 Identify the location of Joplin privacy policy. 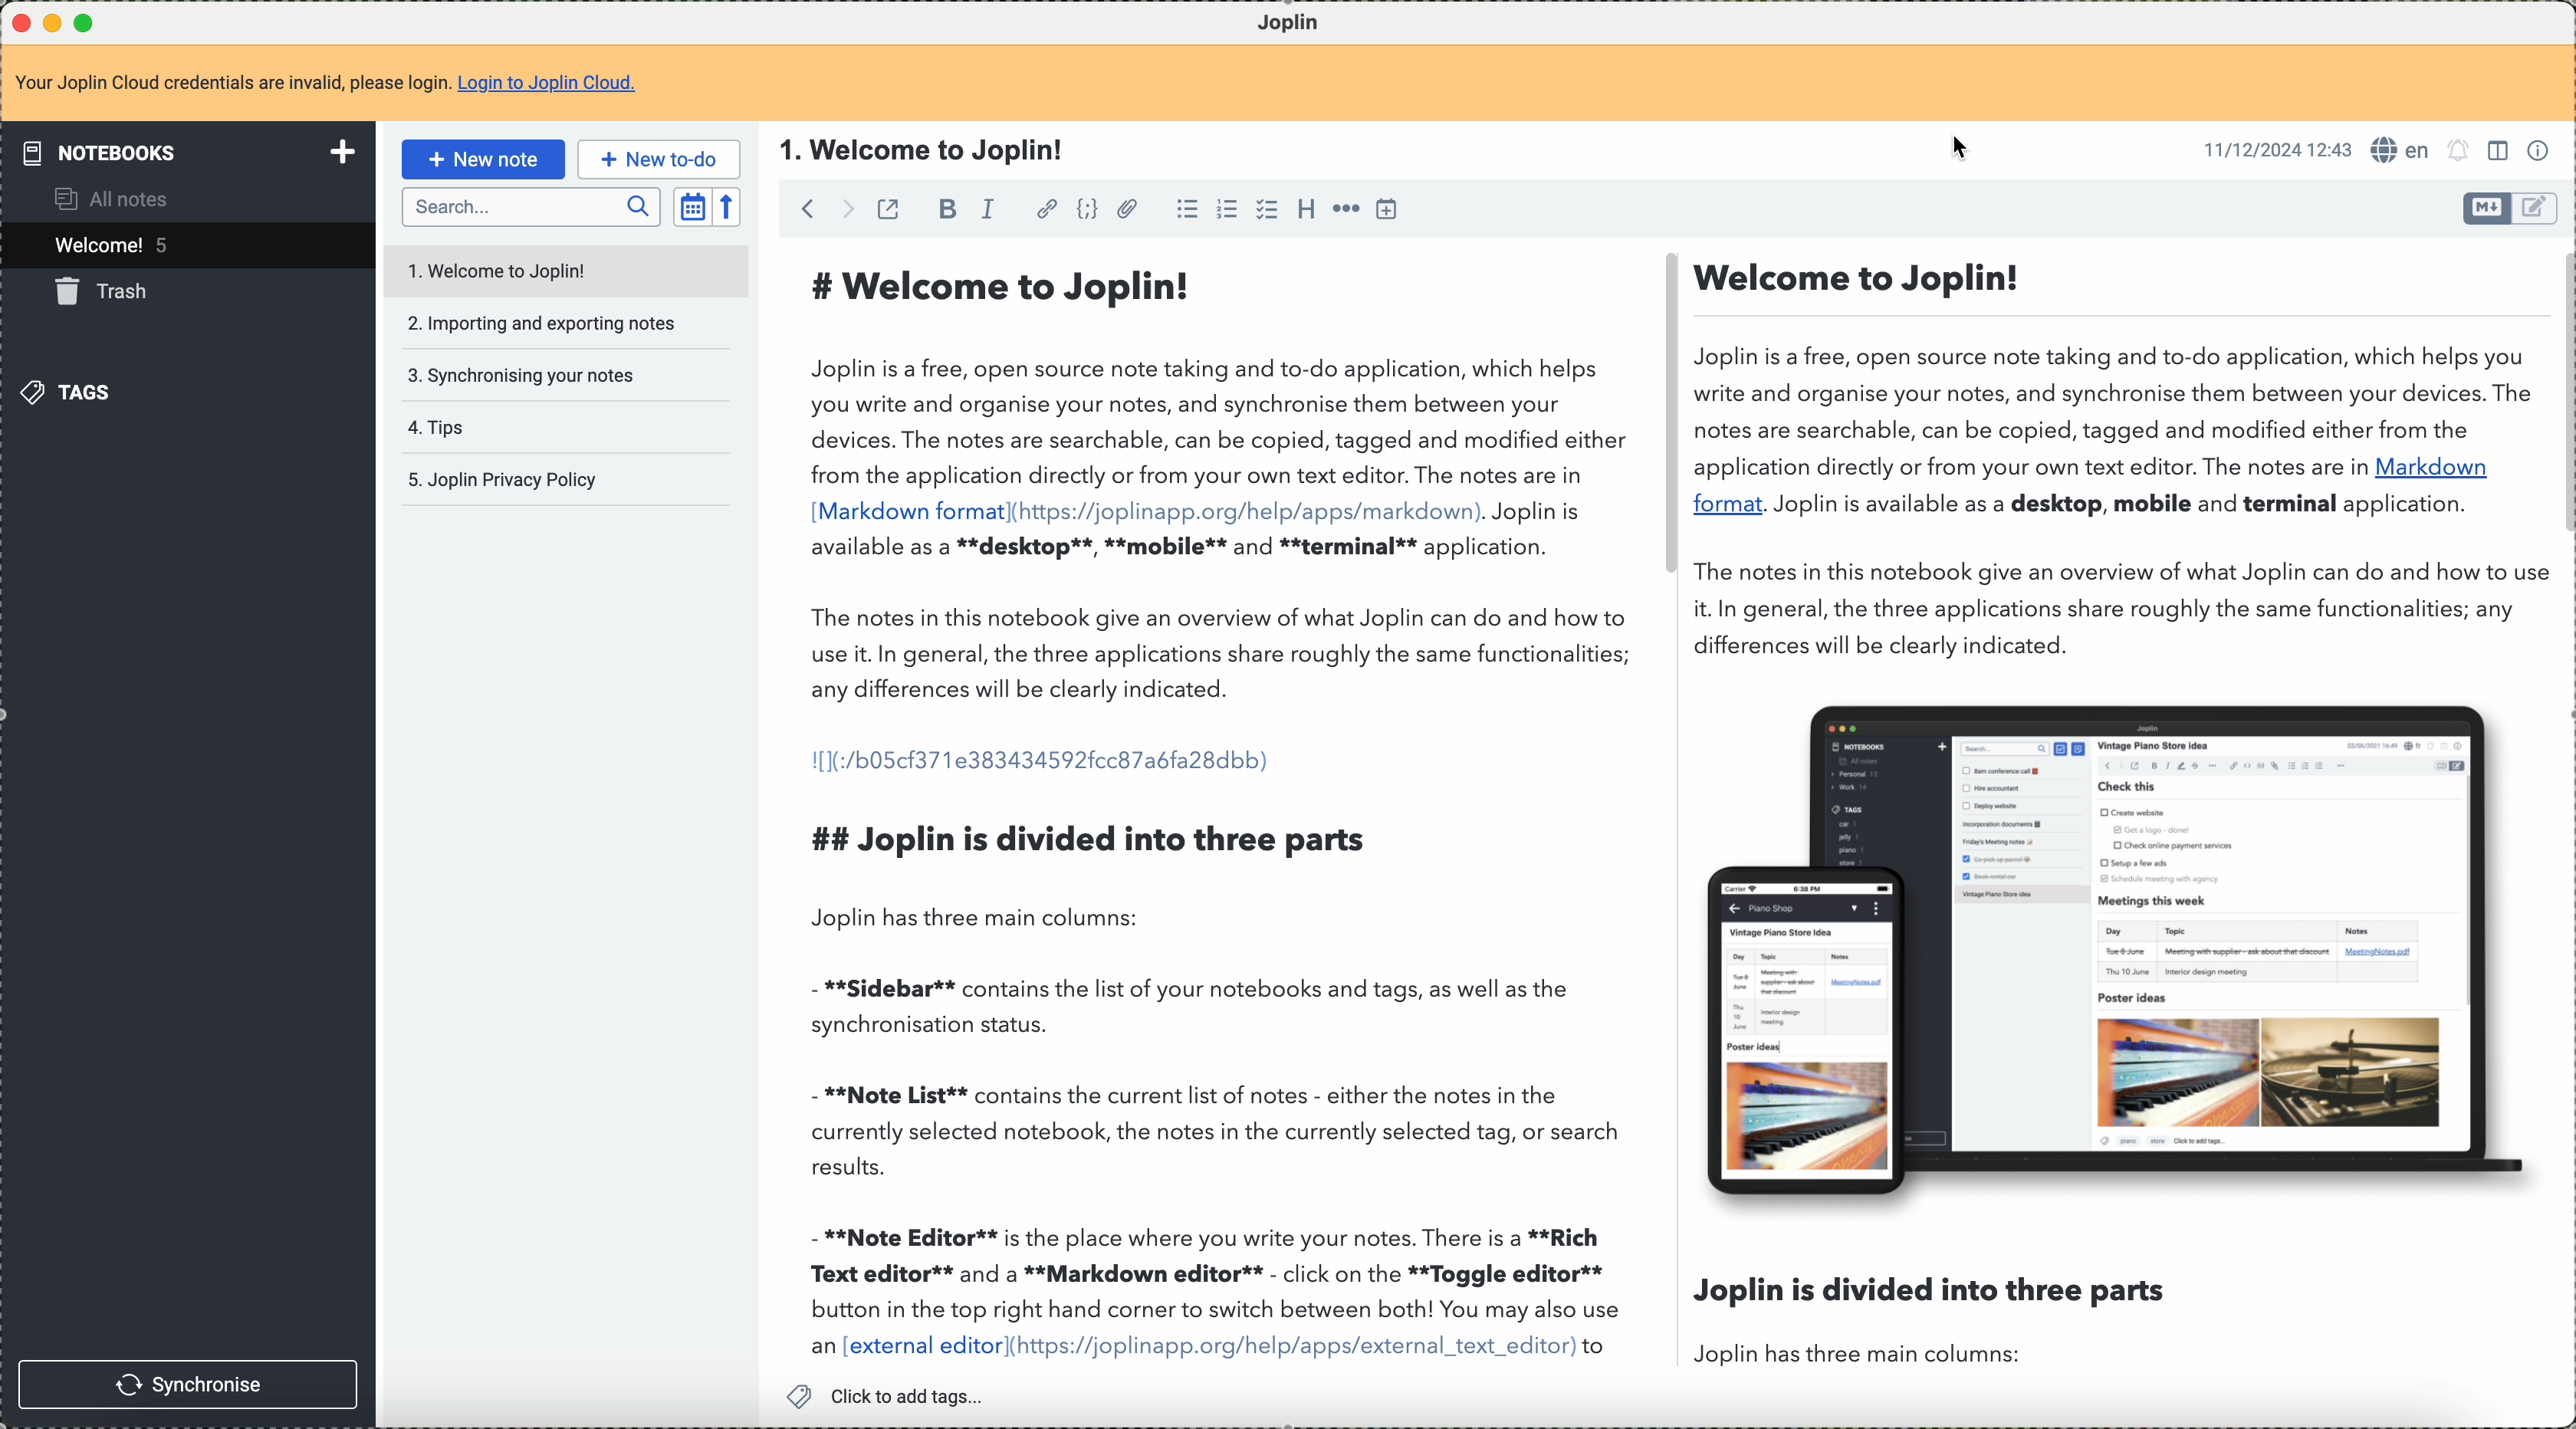
(502, 479).